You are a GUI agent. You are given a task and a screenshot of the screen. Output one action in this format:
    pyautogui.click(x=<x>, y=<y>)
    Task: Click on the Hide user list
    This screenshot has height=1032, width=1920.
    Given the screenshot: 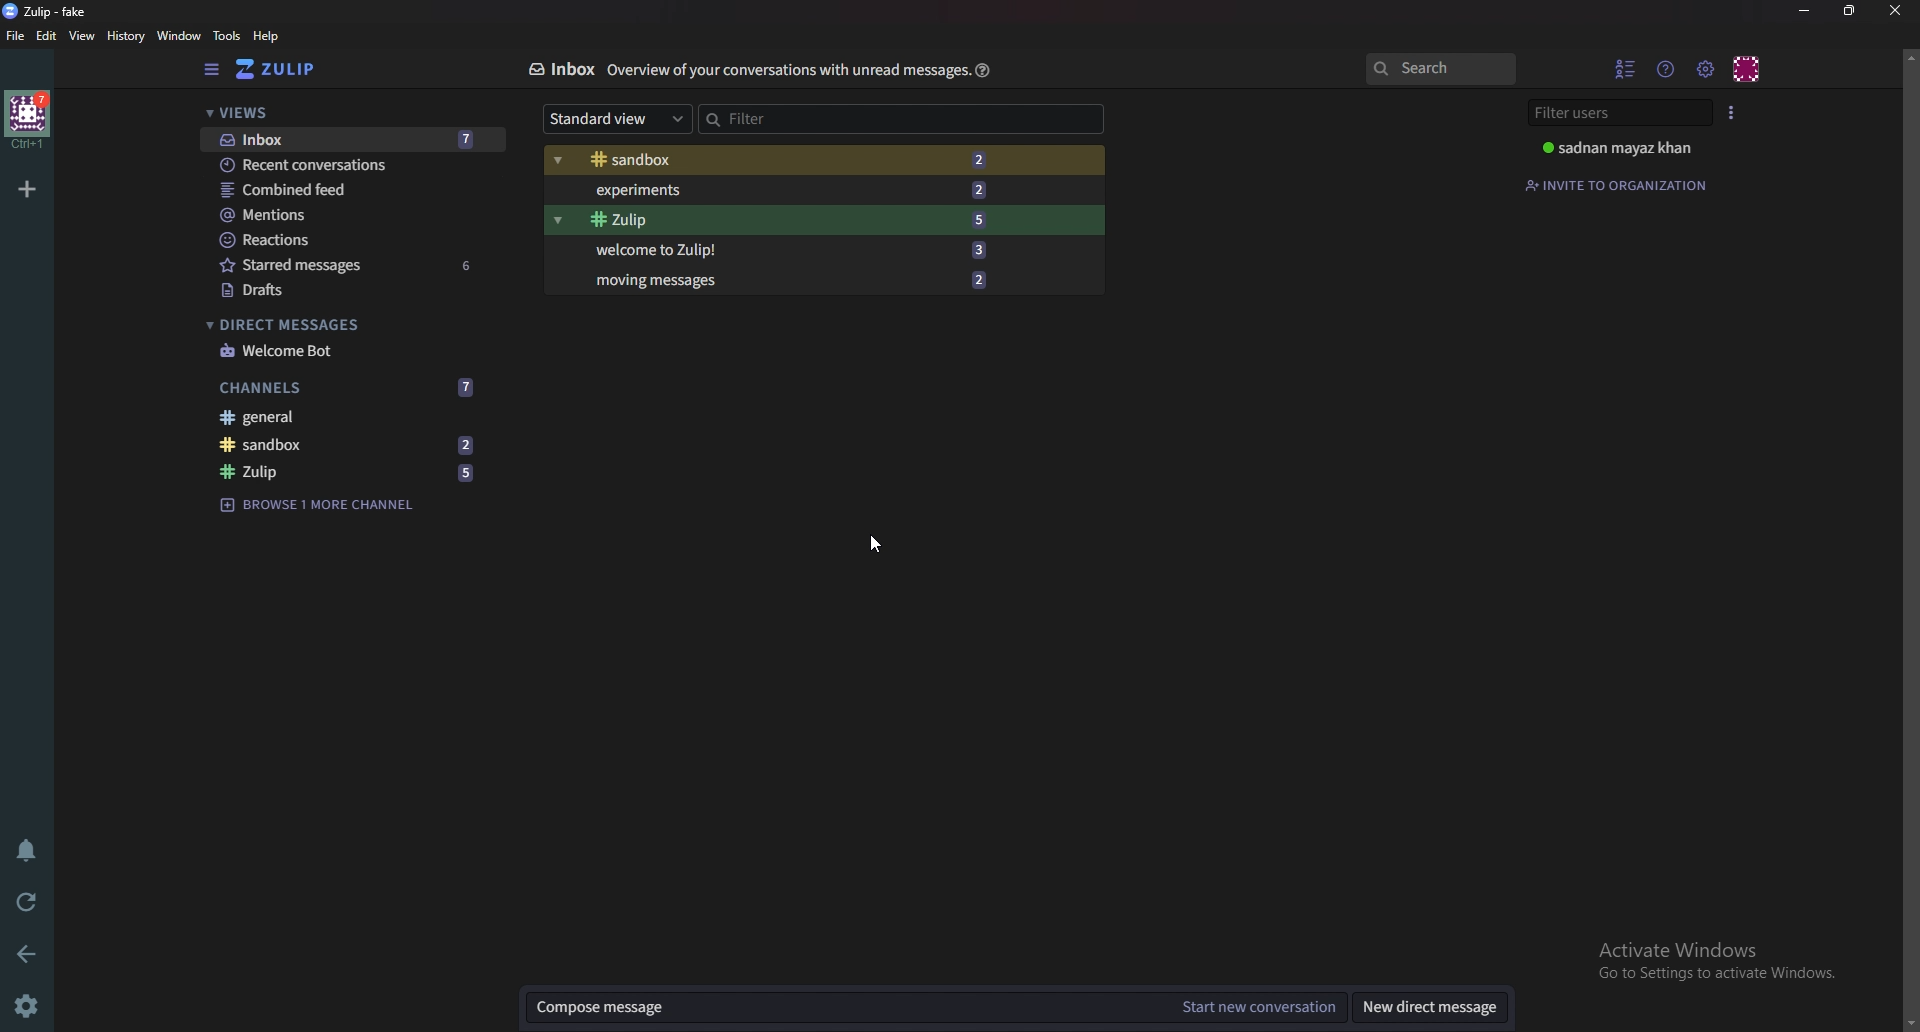 What is the action you would take?
    pyautogui.click(x=1626, y=68)
    